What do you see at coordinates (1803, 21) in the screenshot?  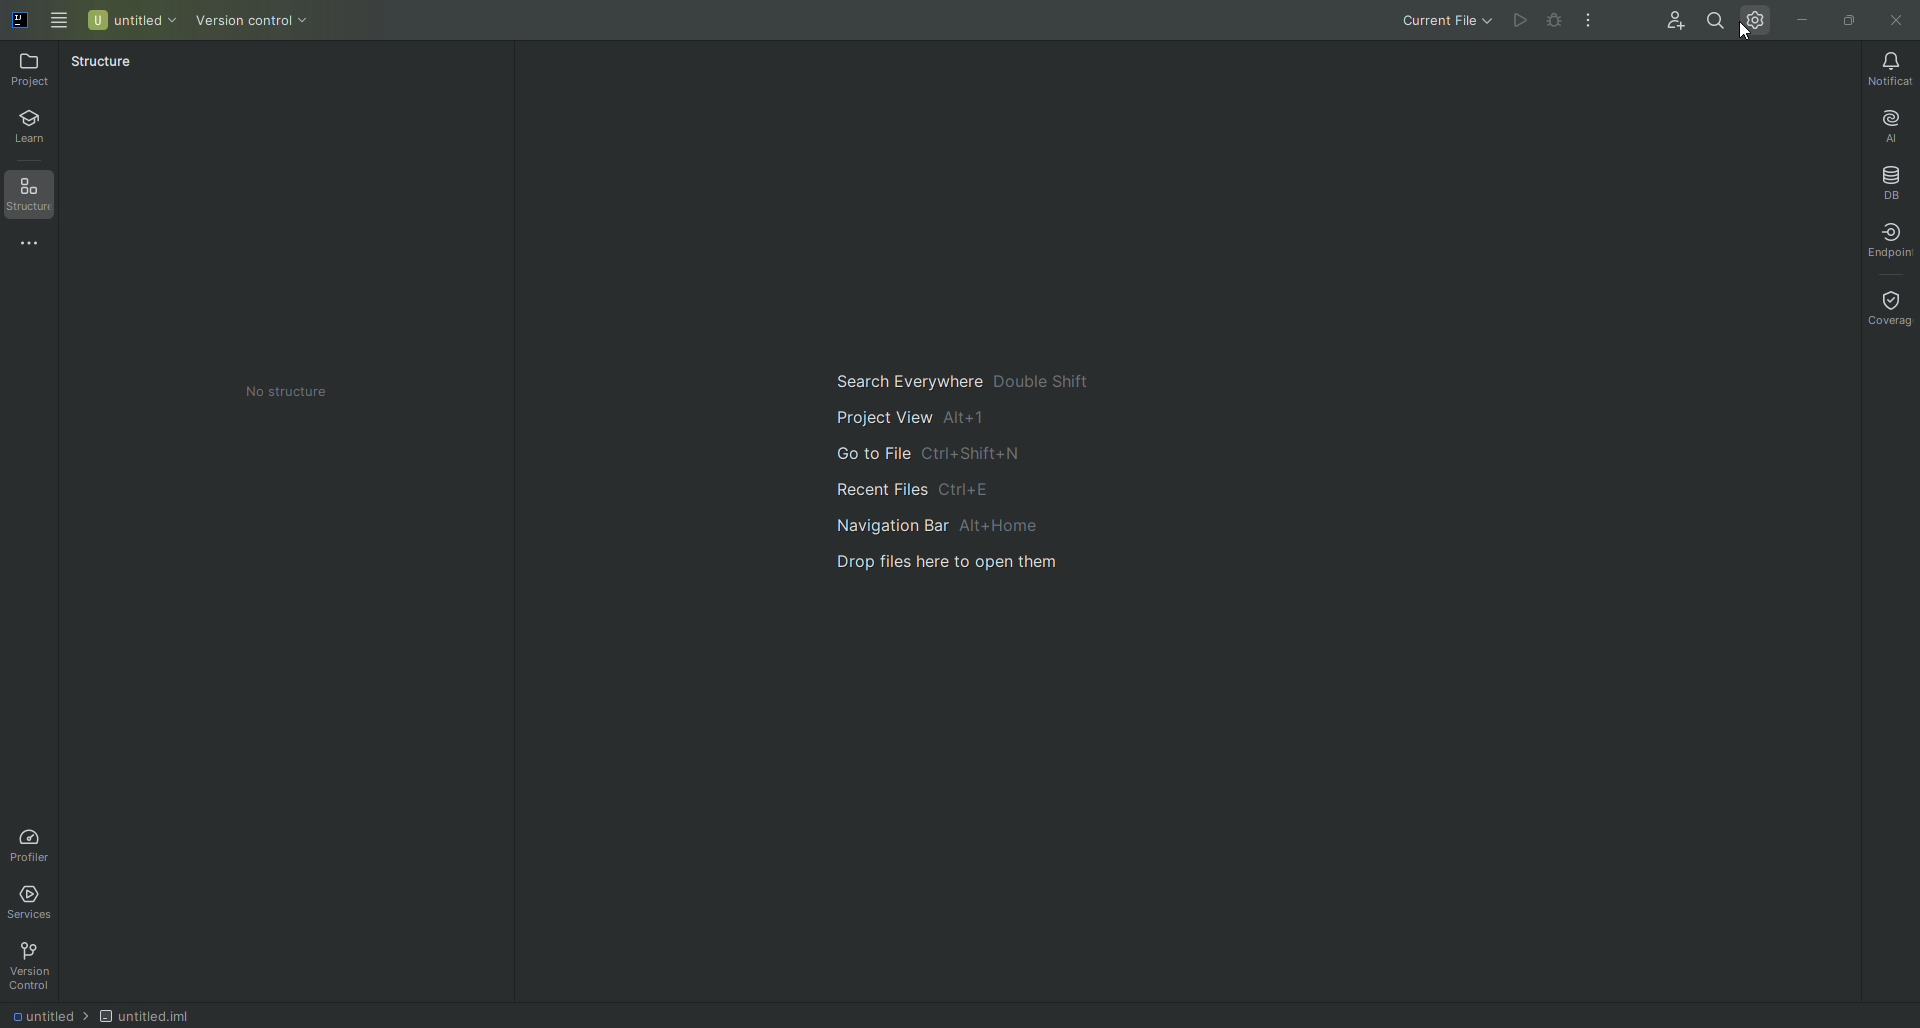 I see `Minimize` at bounding box center [1803, 21].